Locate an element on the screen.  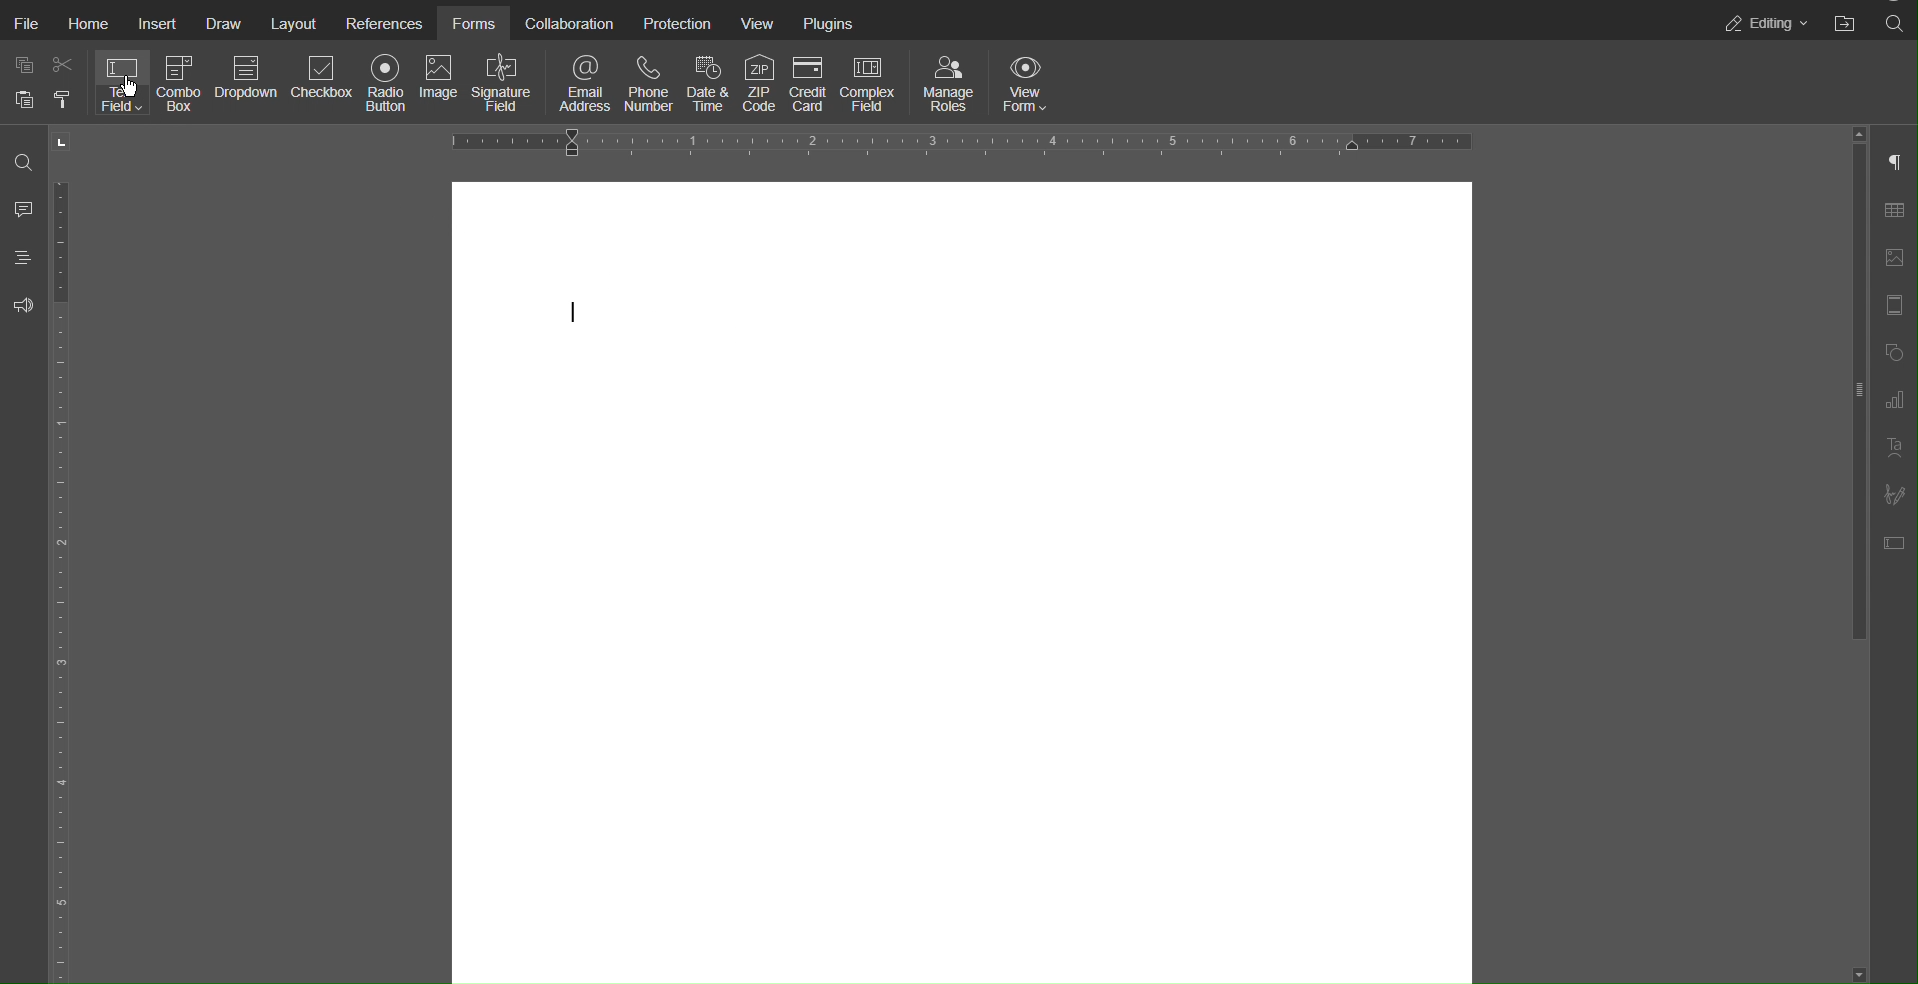
Search is located at coordinates (1894, 22).